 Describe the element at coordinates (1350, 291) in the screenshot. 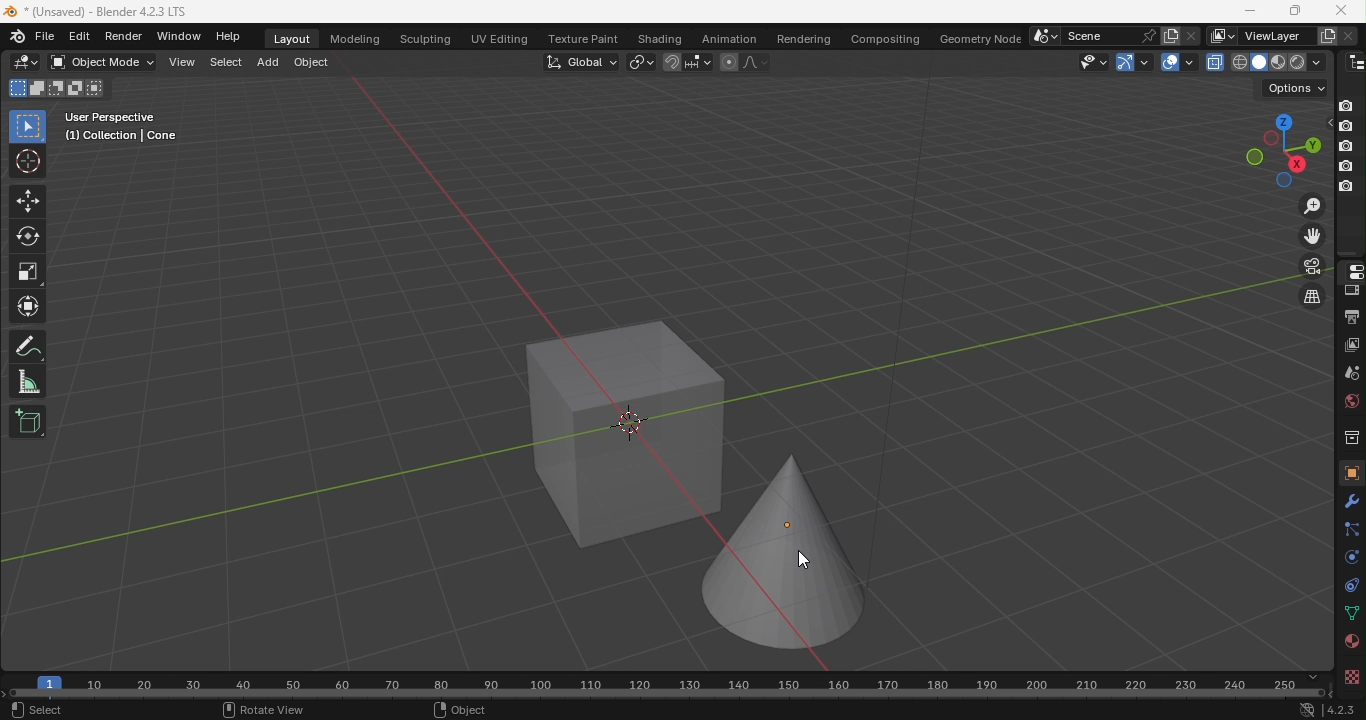

I see `Render` at that location.